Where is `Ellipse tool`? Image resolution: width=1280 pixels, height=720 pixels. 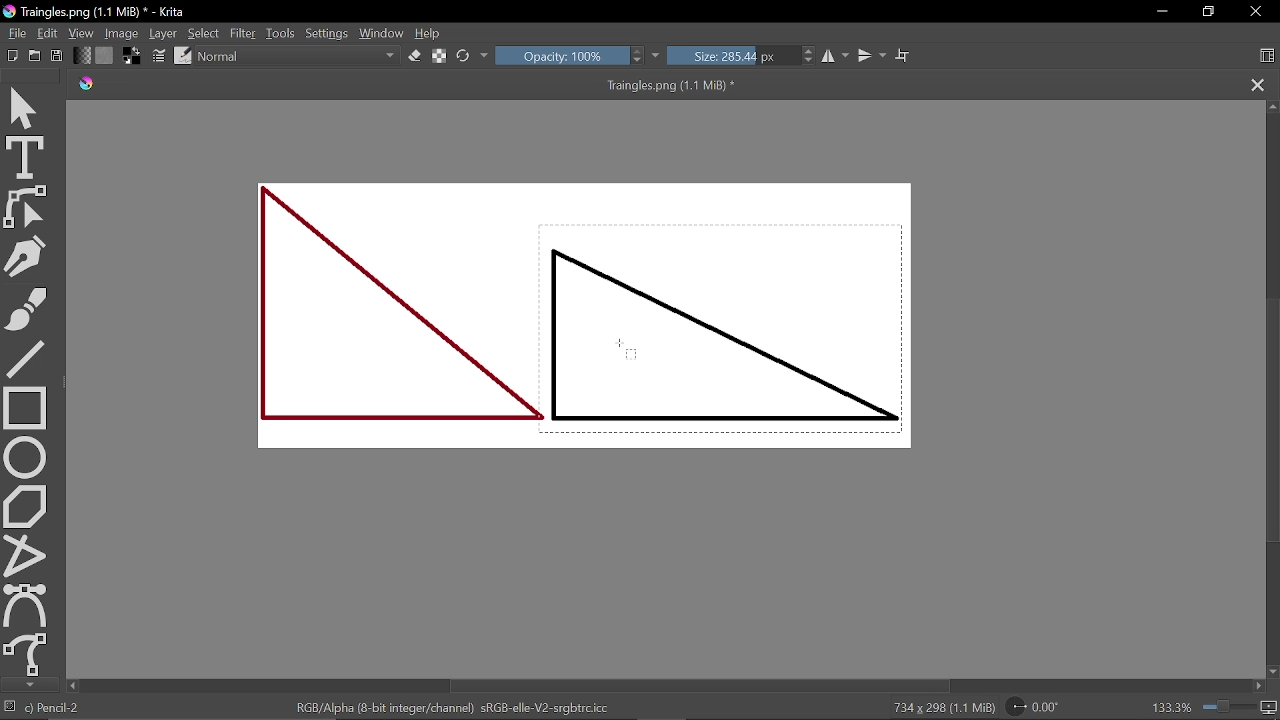 Ellipse tool is located at coordinates (26, 456).